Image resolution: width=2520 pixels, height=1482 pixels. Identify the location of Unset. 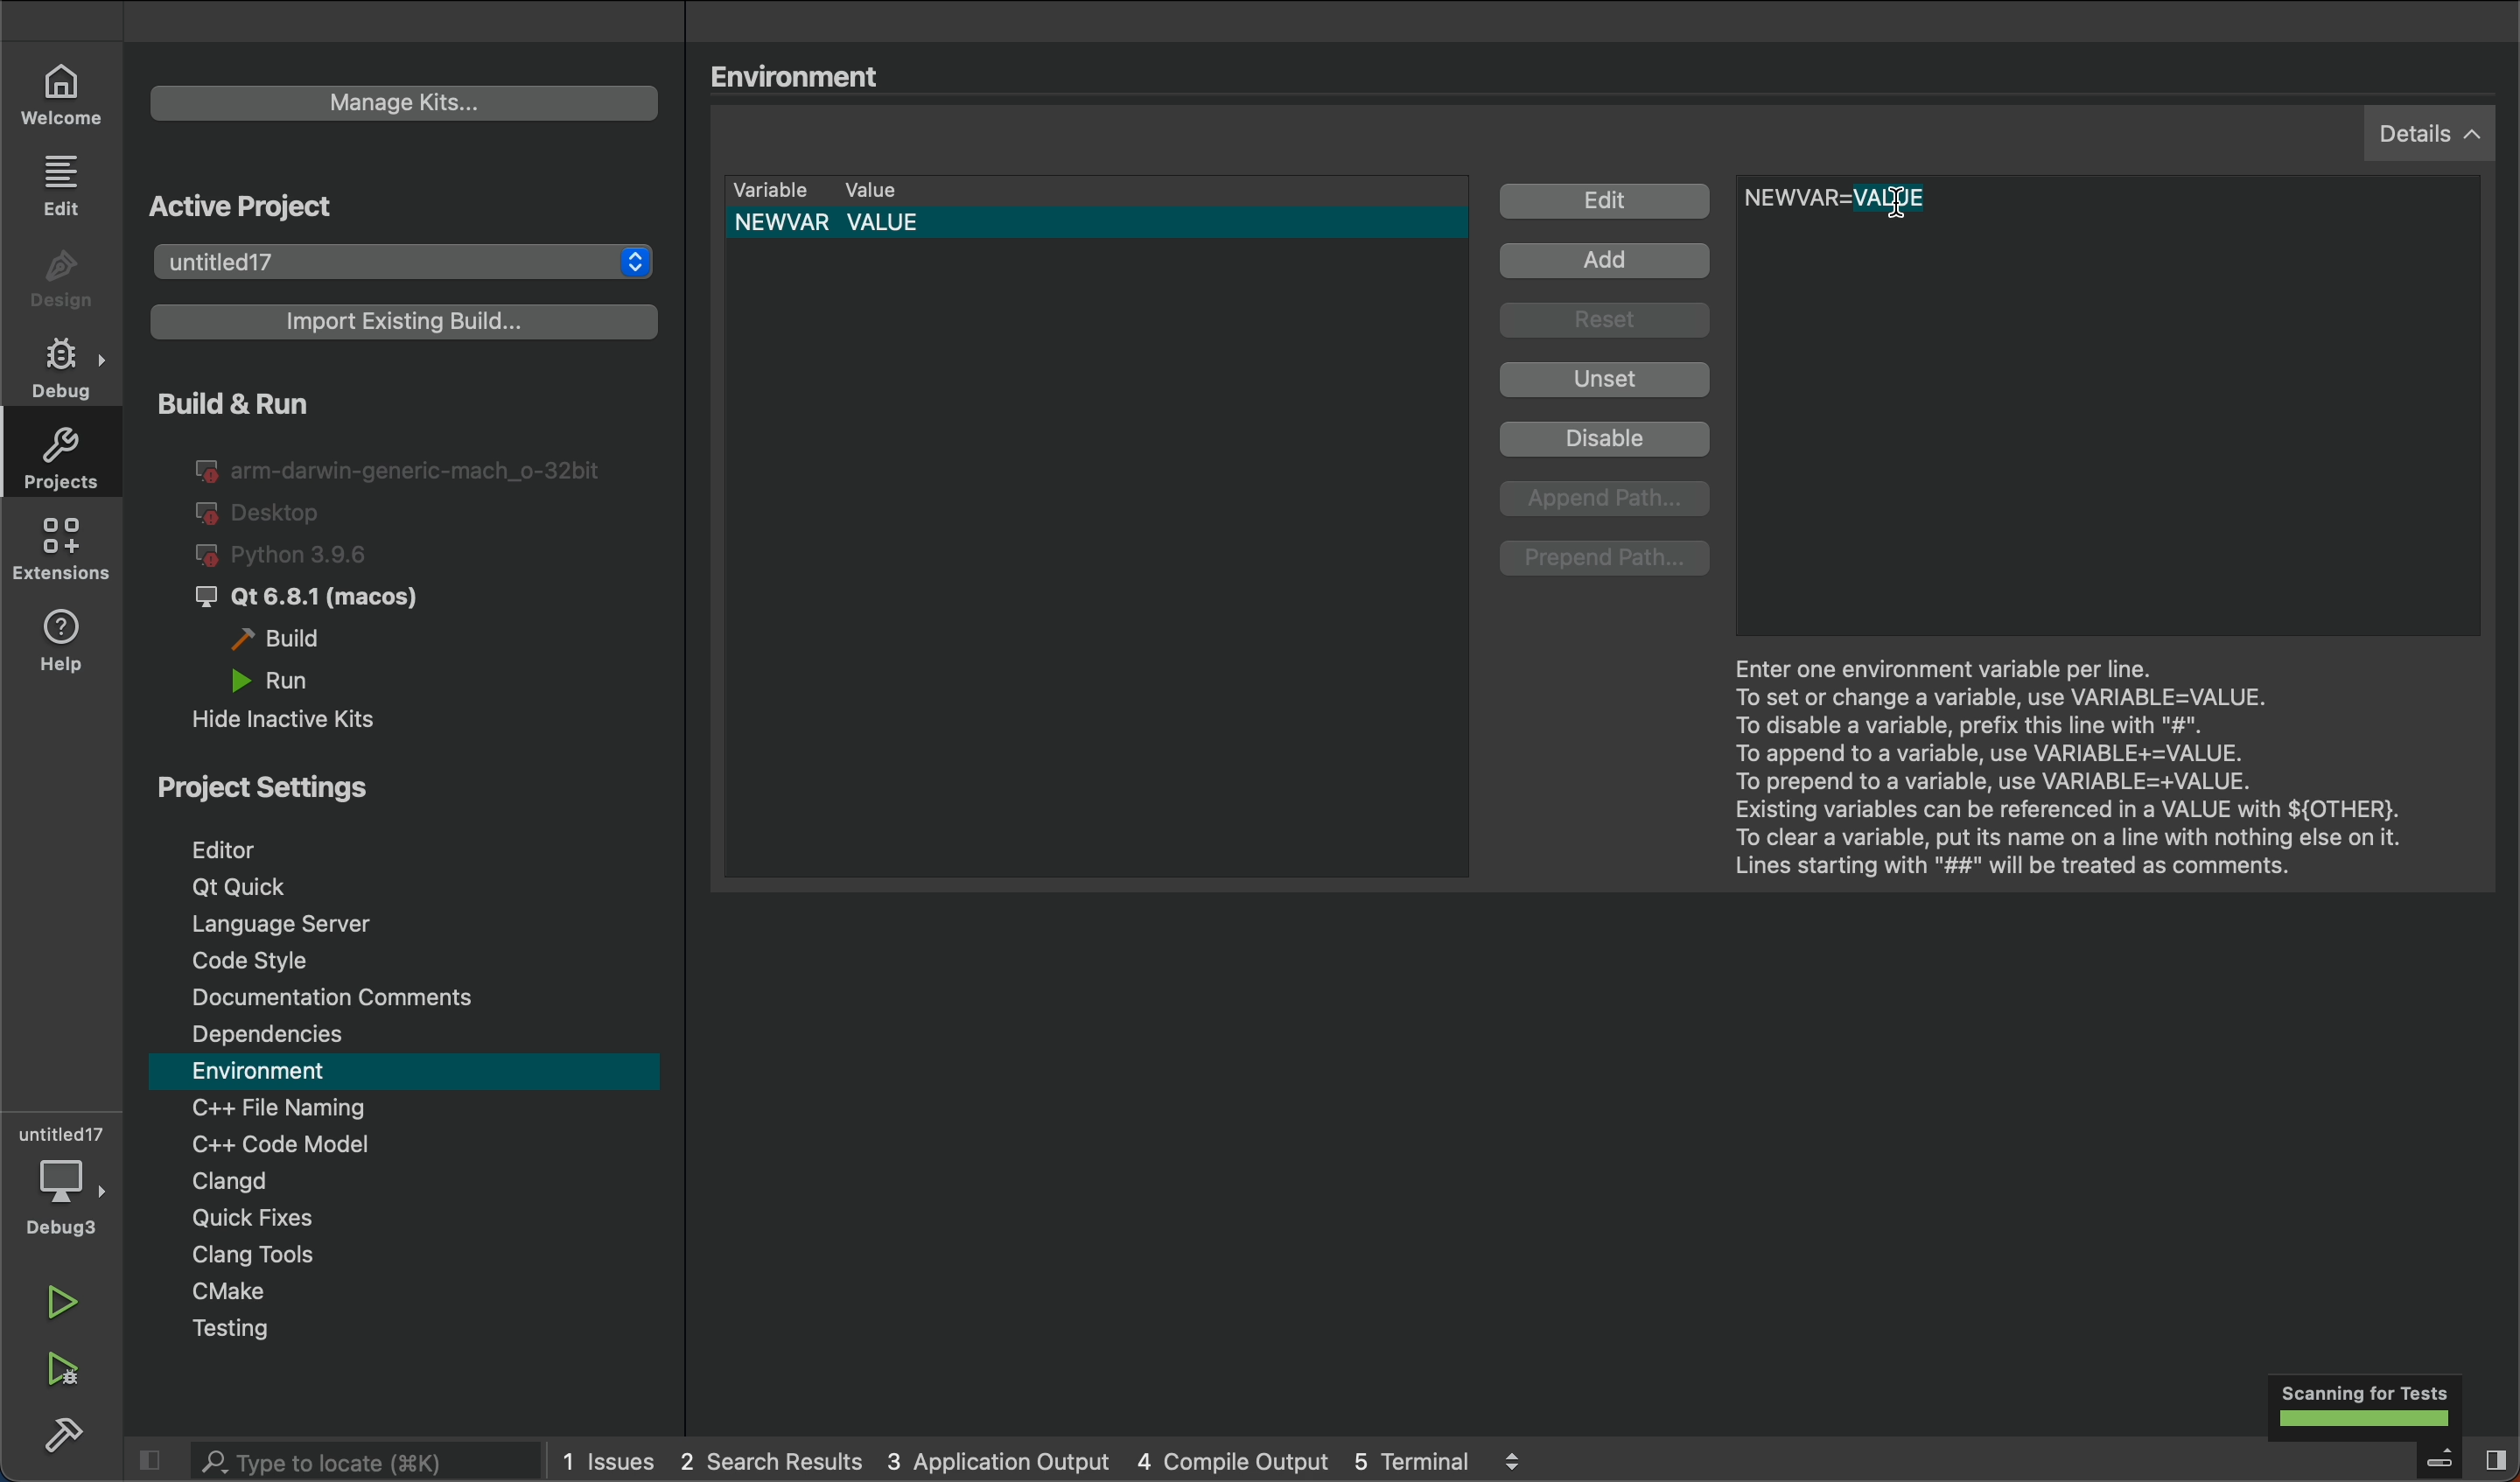
(1606, 380).